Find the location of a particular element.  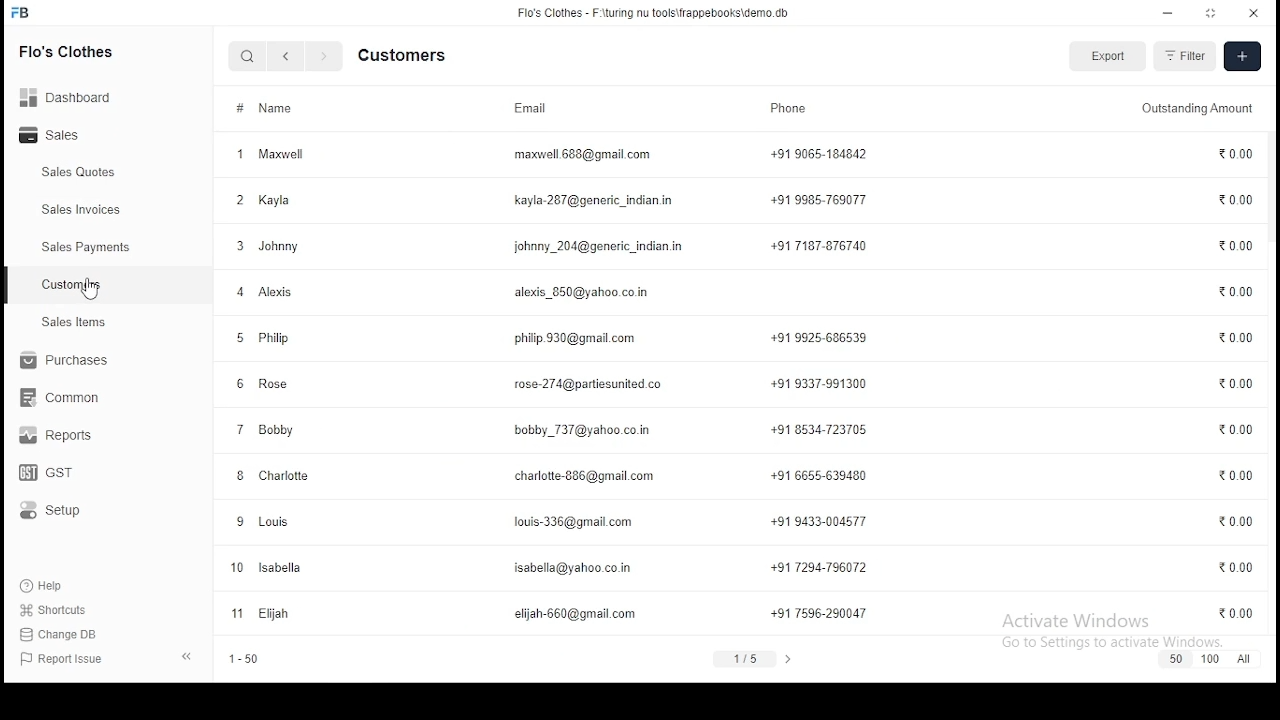

 is located at coordinates (239, 474).